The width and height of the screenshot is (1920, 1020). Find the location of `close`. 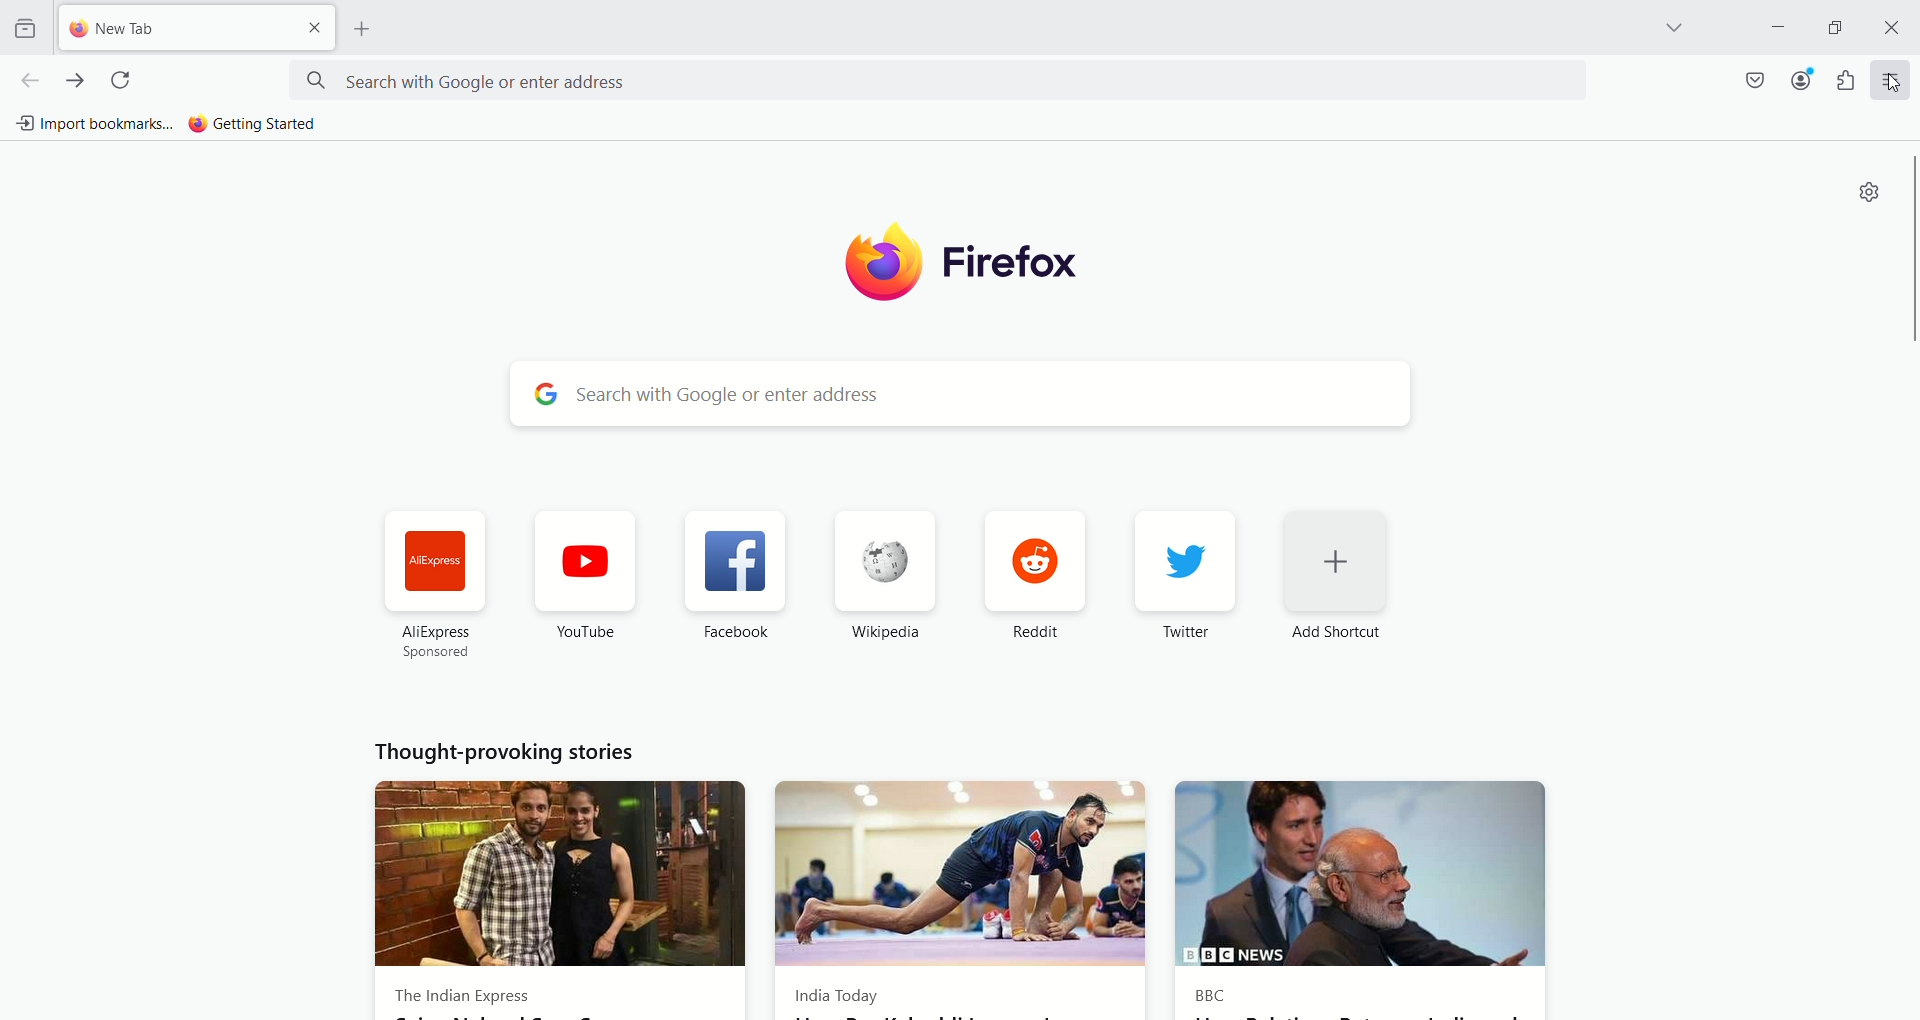

close is located at coordinates (1886, 28).